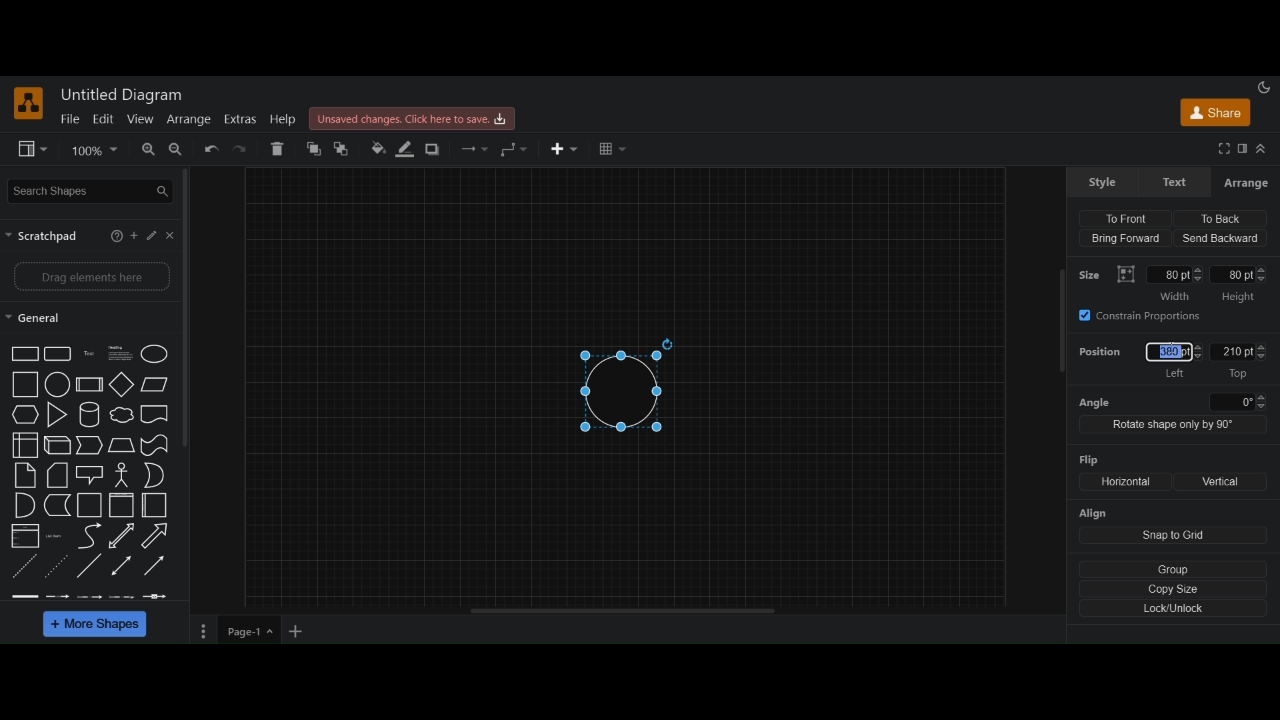 The image size is (1280, 720). What do you see at coordinates (26, 384) in the screenshot?
I see `Square` at bounding box center [26, 384].